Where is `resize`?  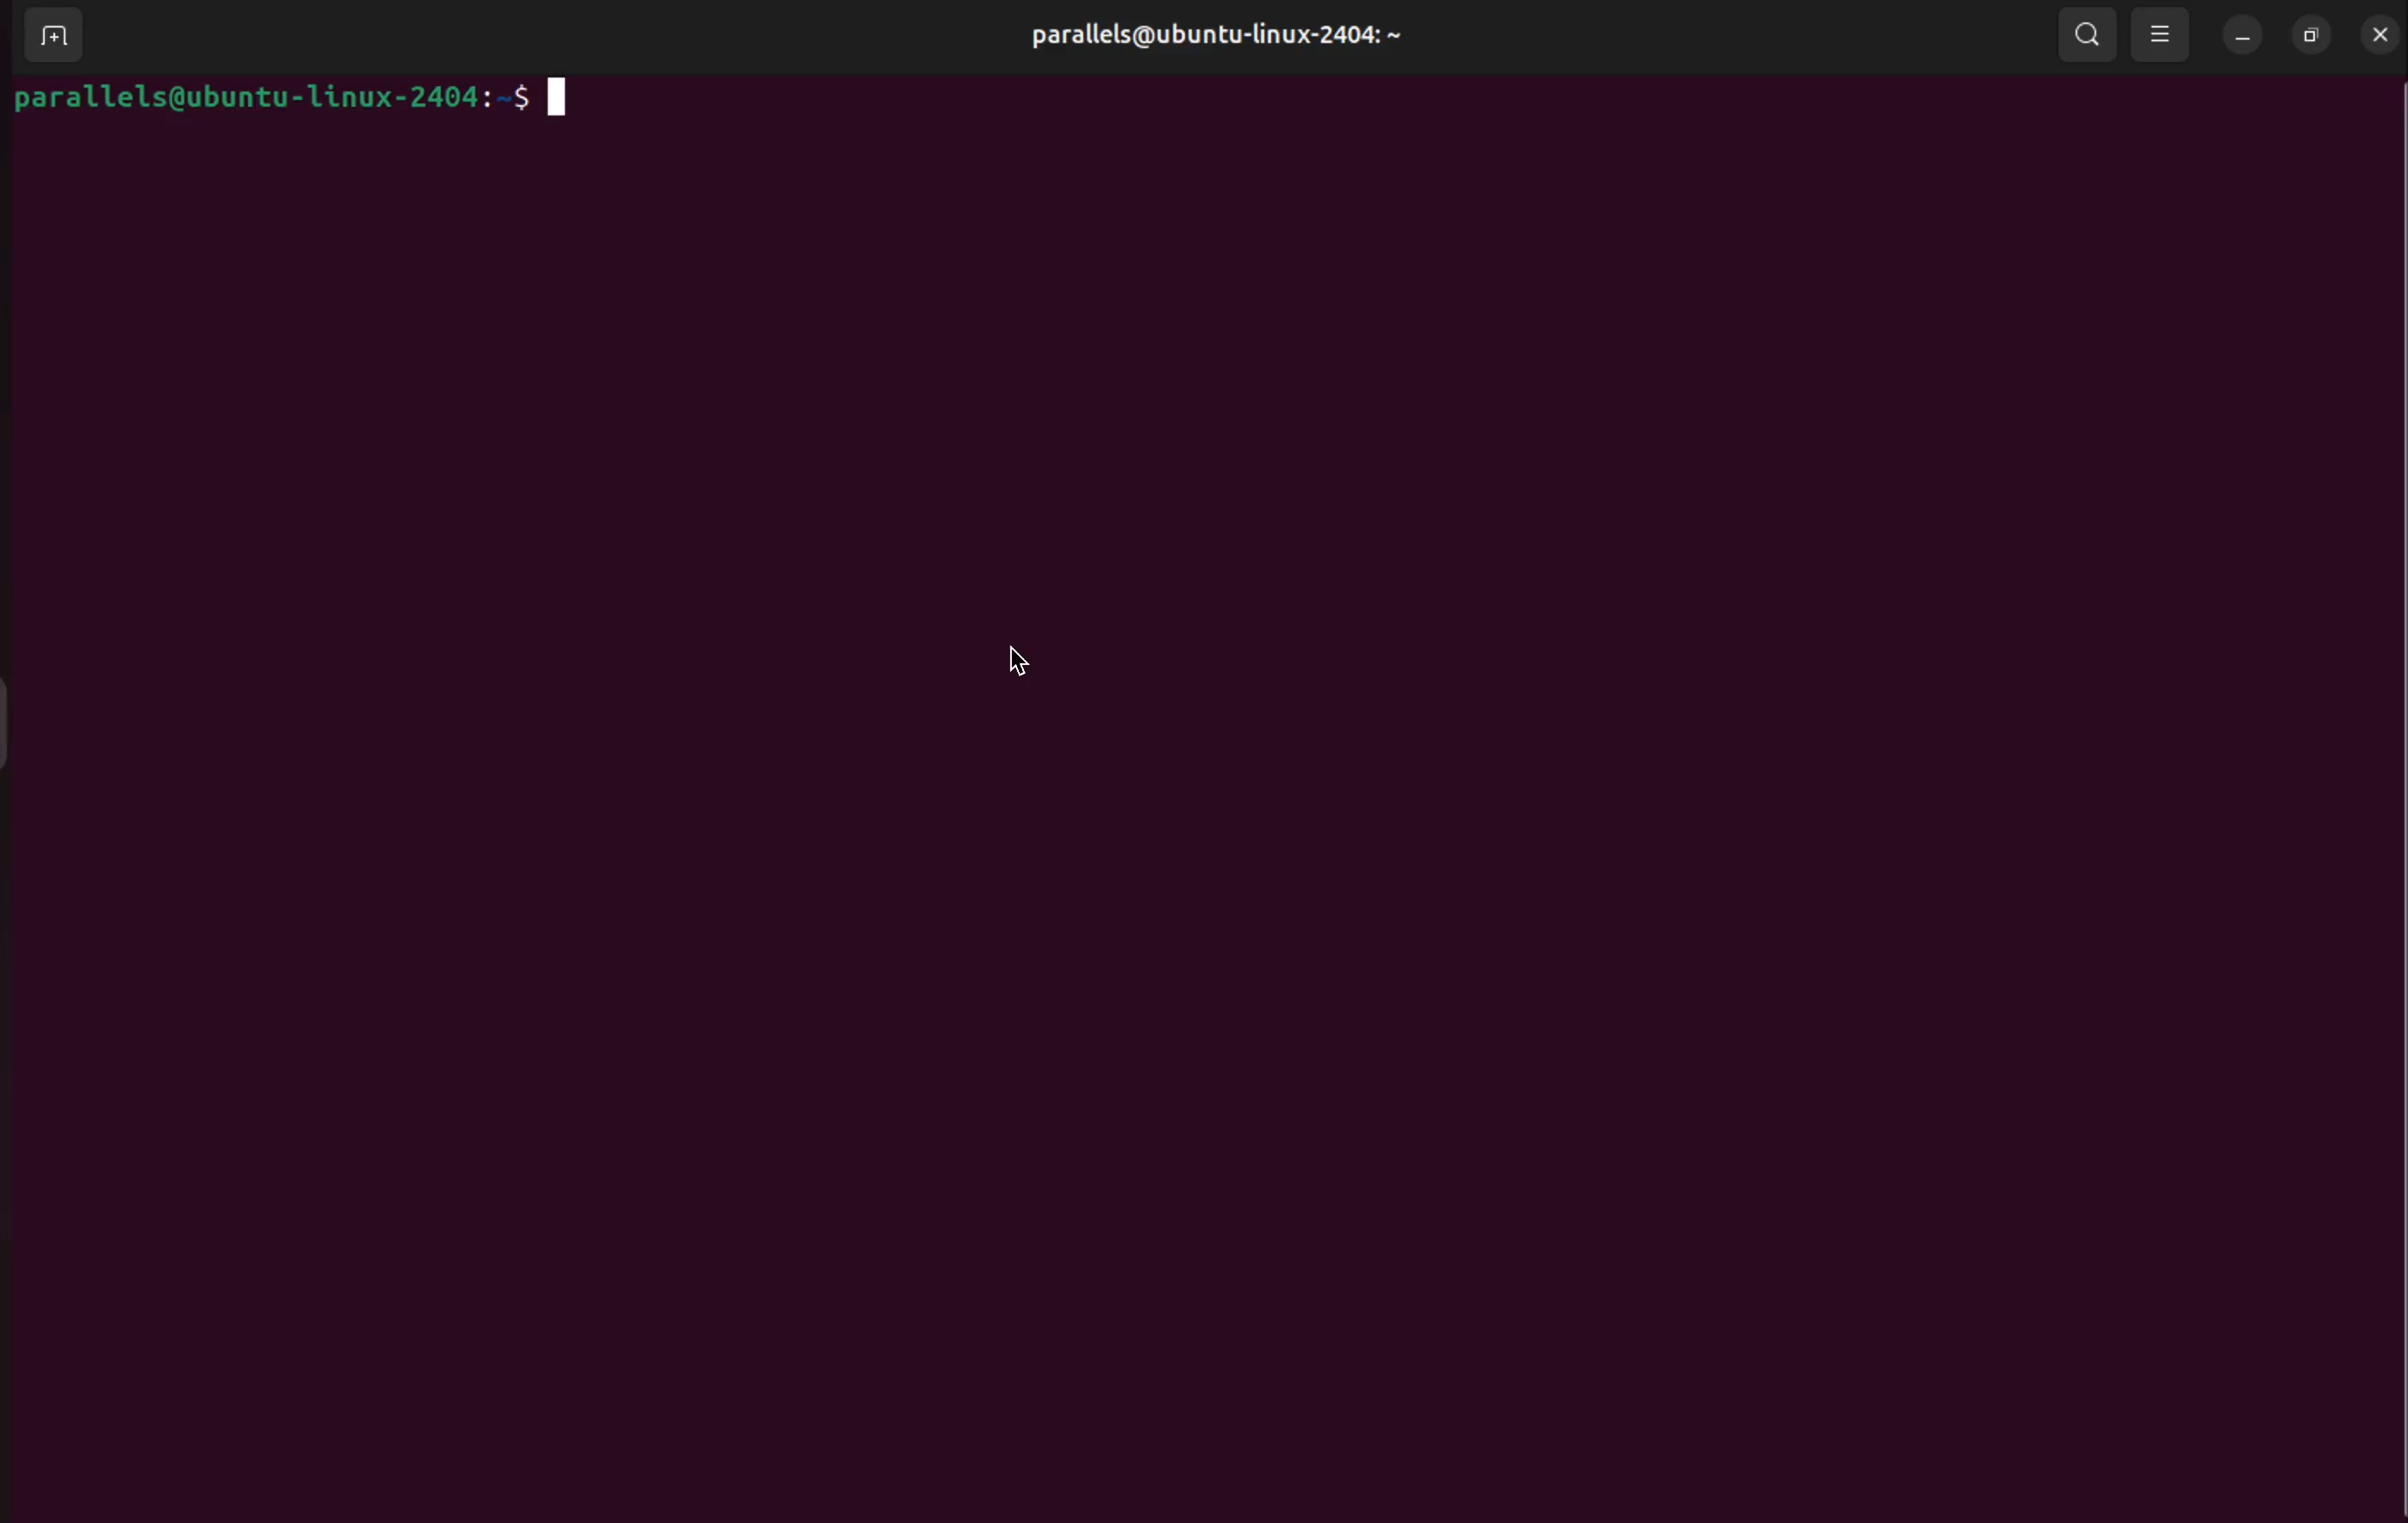 resize is located at coordinates (2314, 37).